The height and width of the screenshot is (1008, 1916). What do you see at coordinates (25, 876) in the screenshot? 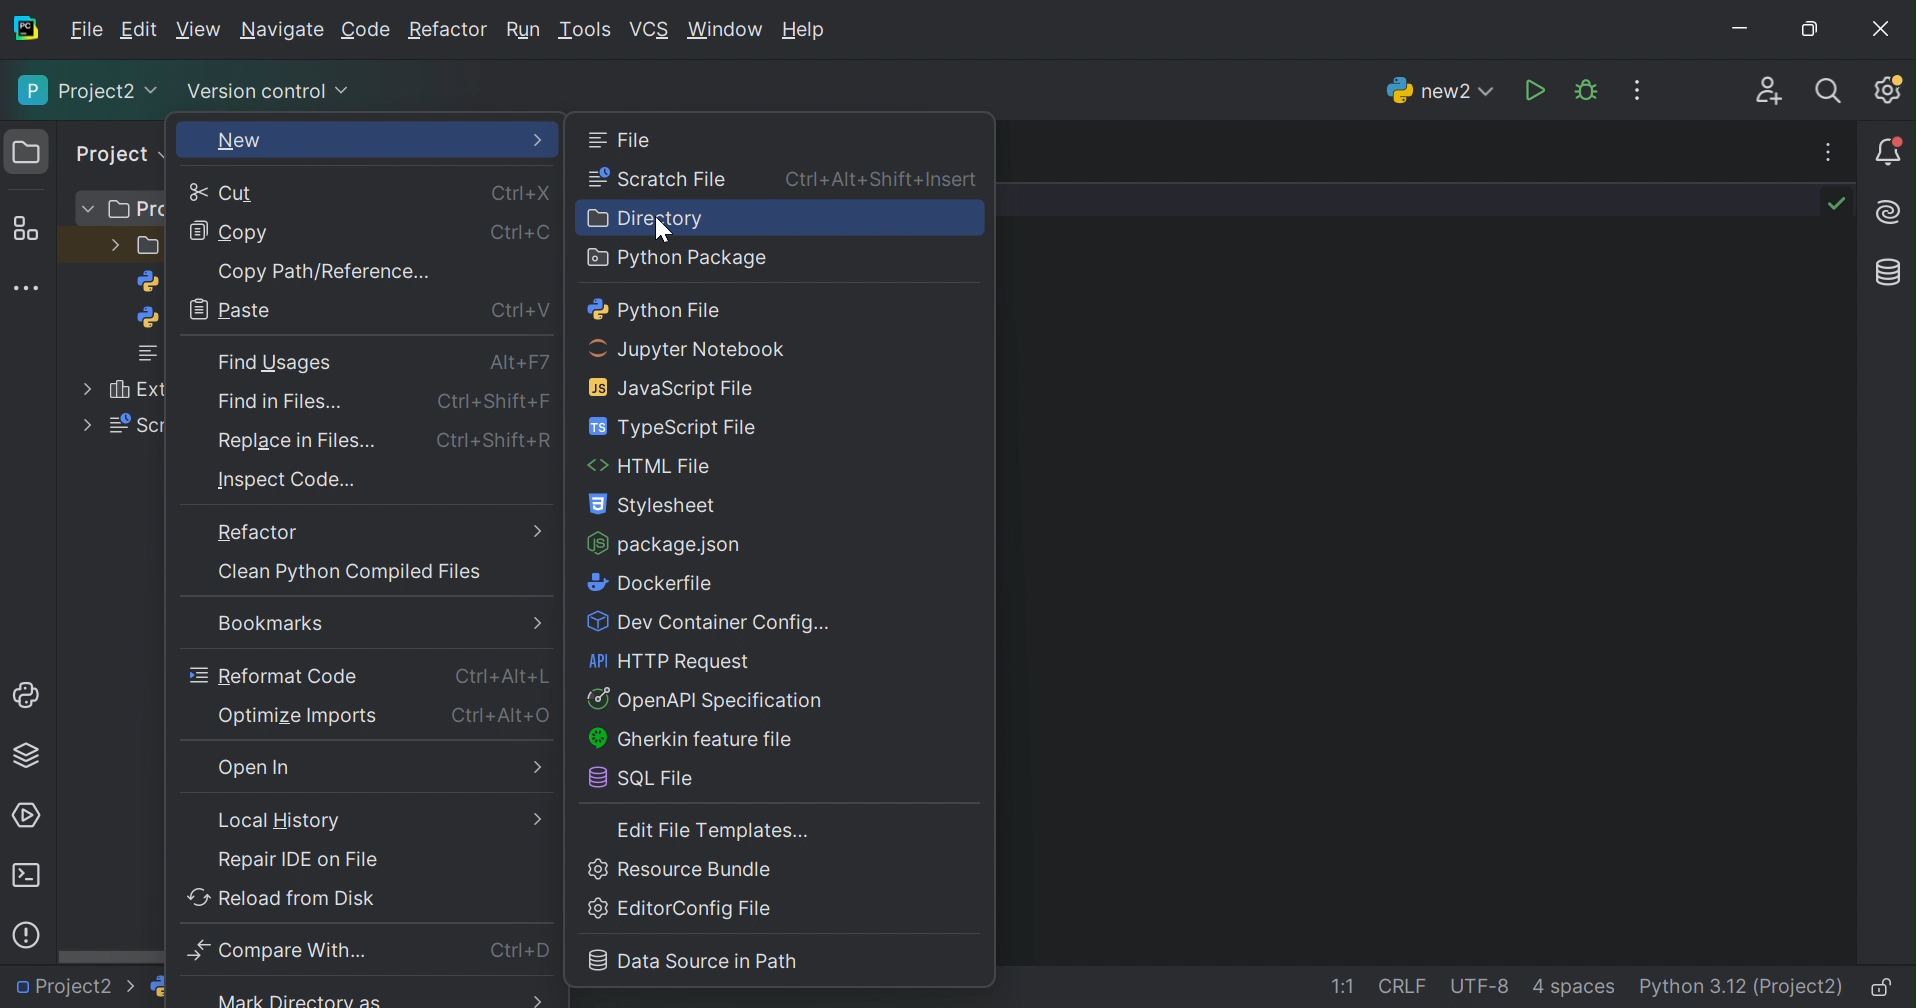
I see `Terminal` at bounding box center [25, 876].